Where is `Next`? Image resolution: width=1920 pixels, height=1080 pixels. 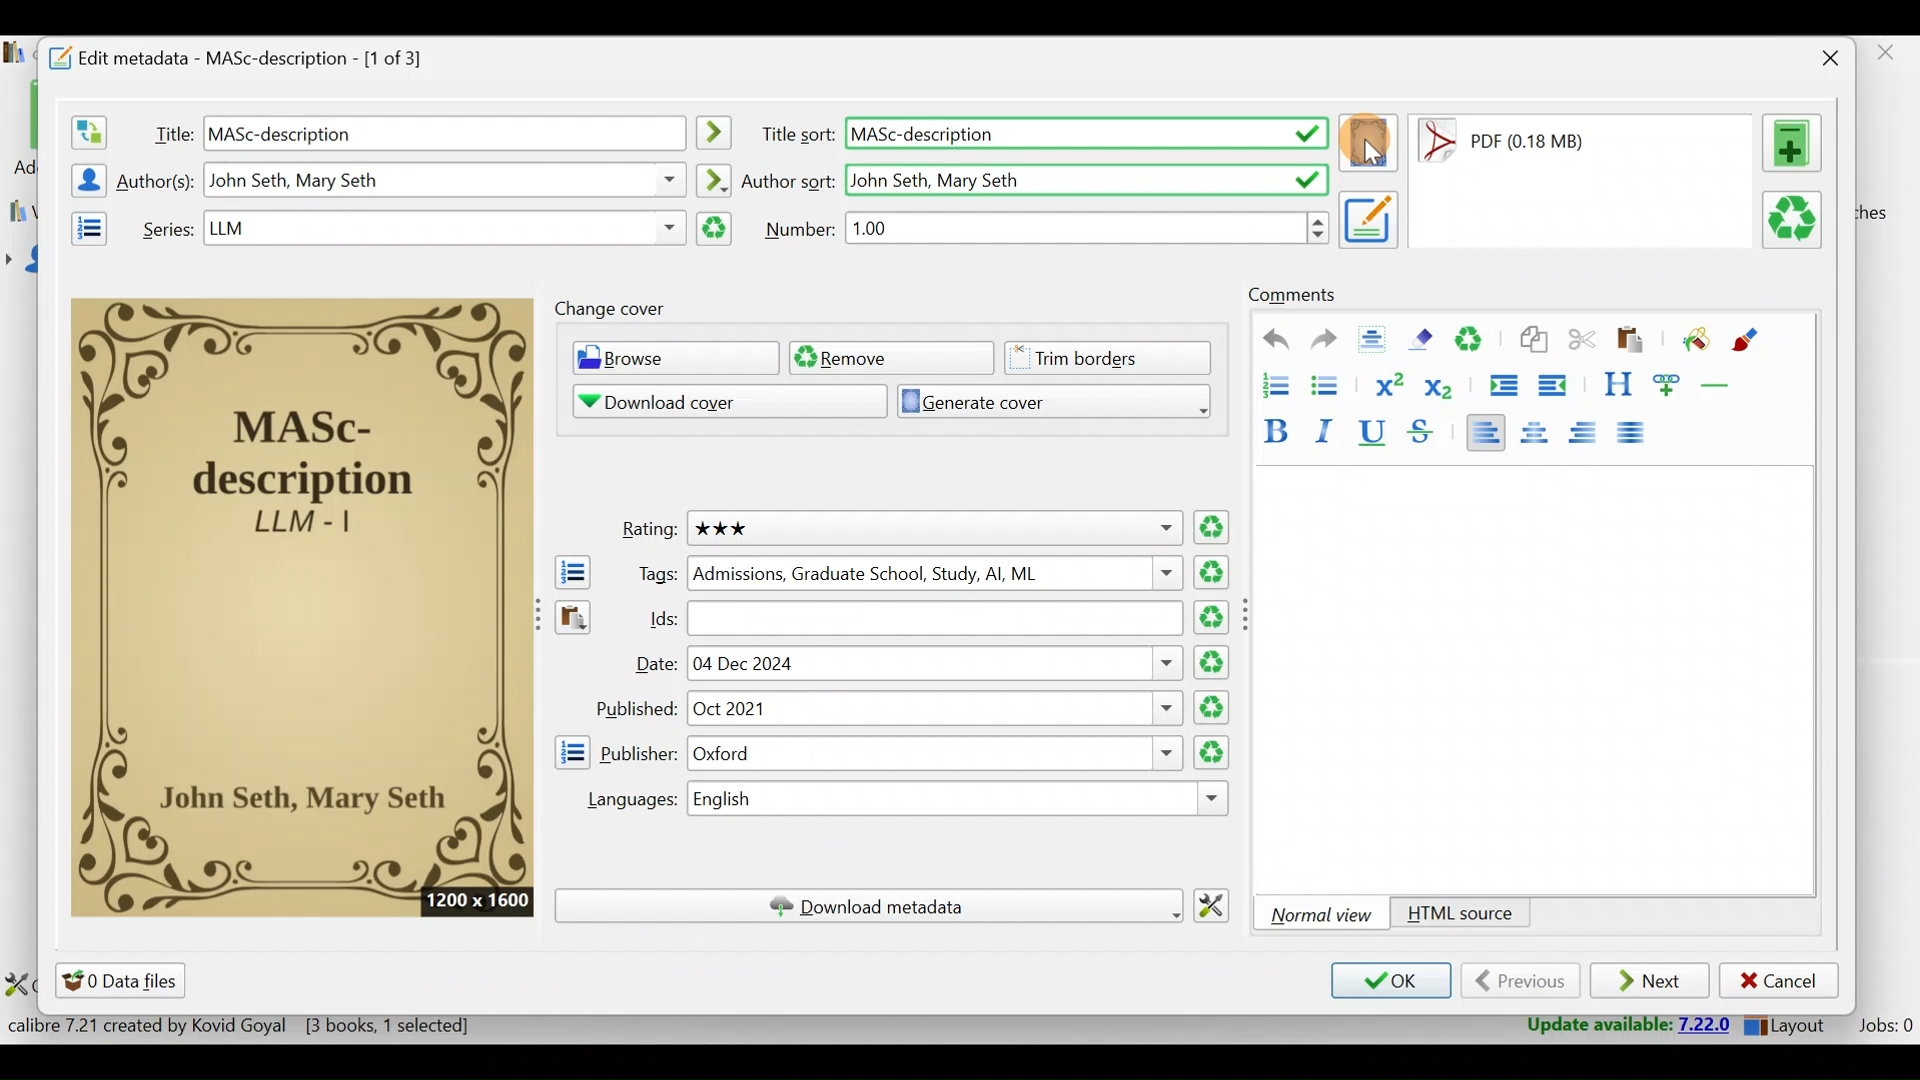 Next is located at coordinates (1652, 982).